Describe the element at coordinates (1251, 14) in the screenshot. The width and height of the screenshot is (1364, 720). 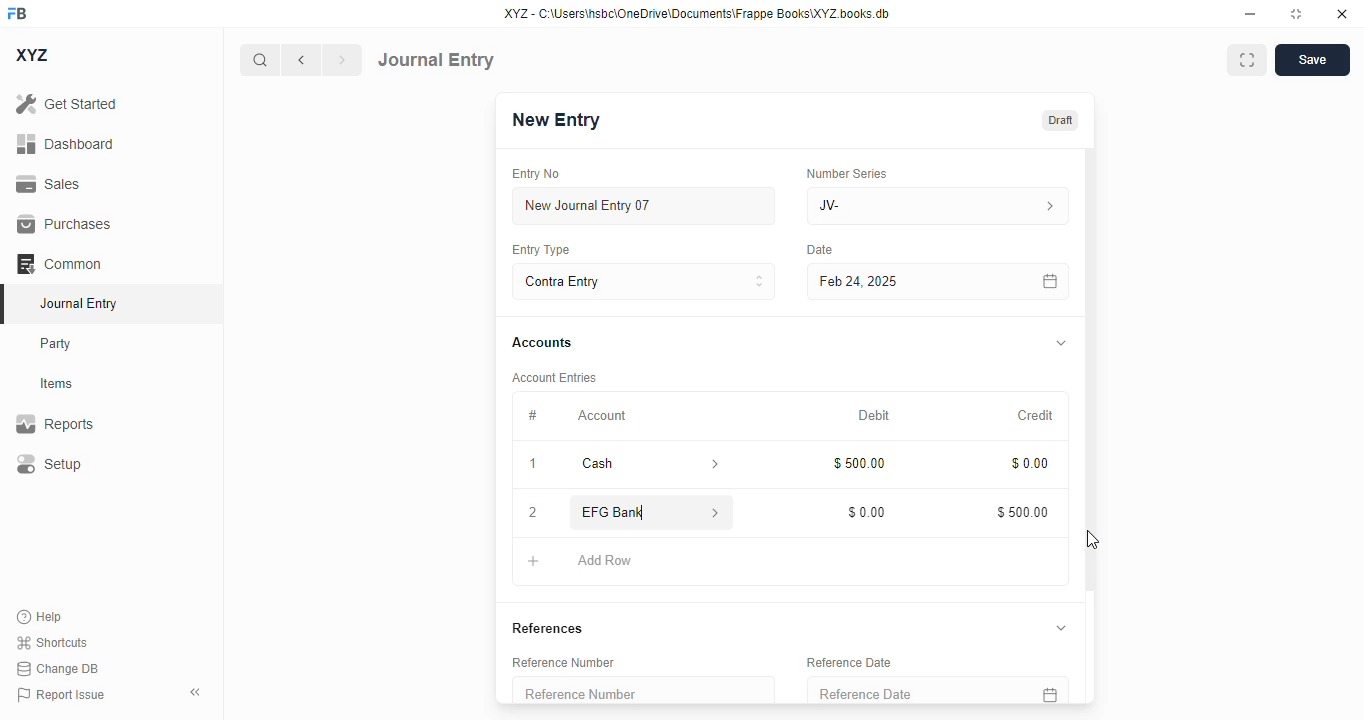
I see `minimize` at that location.